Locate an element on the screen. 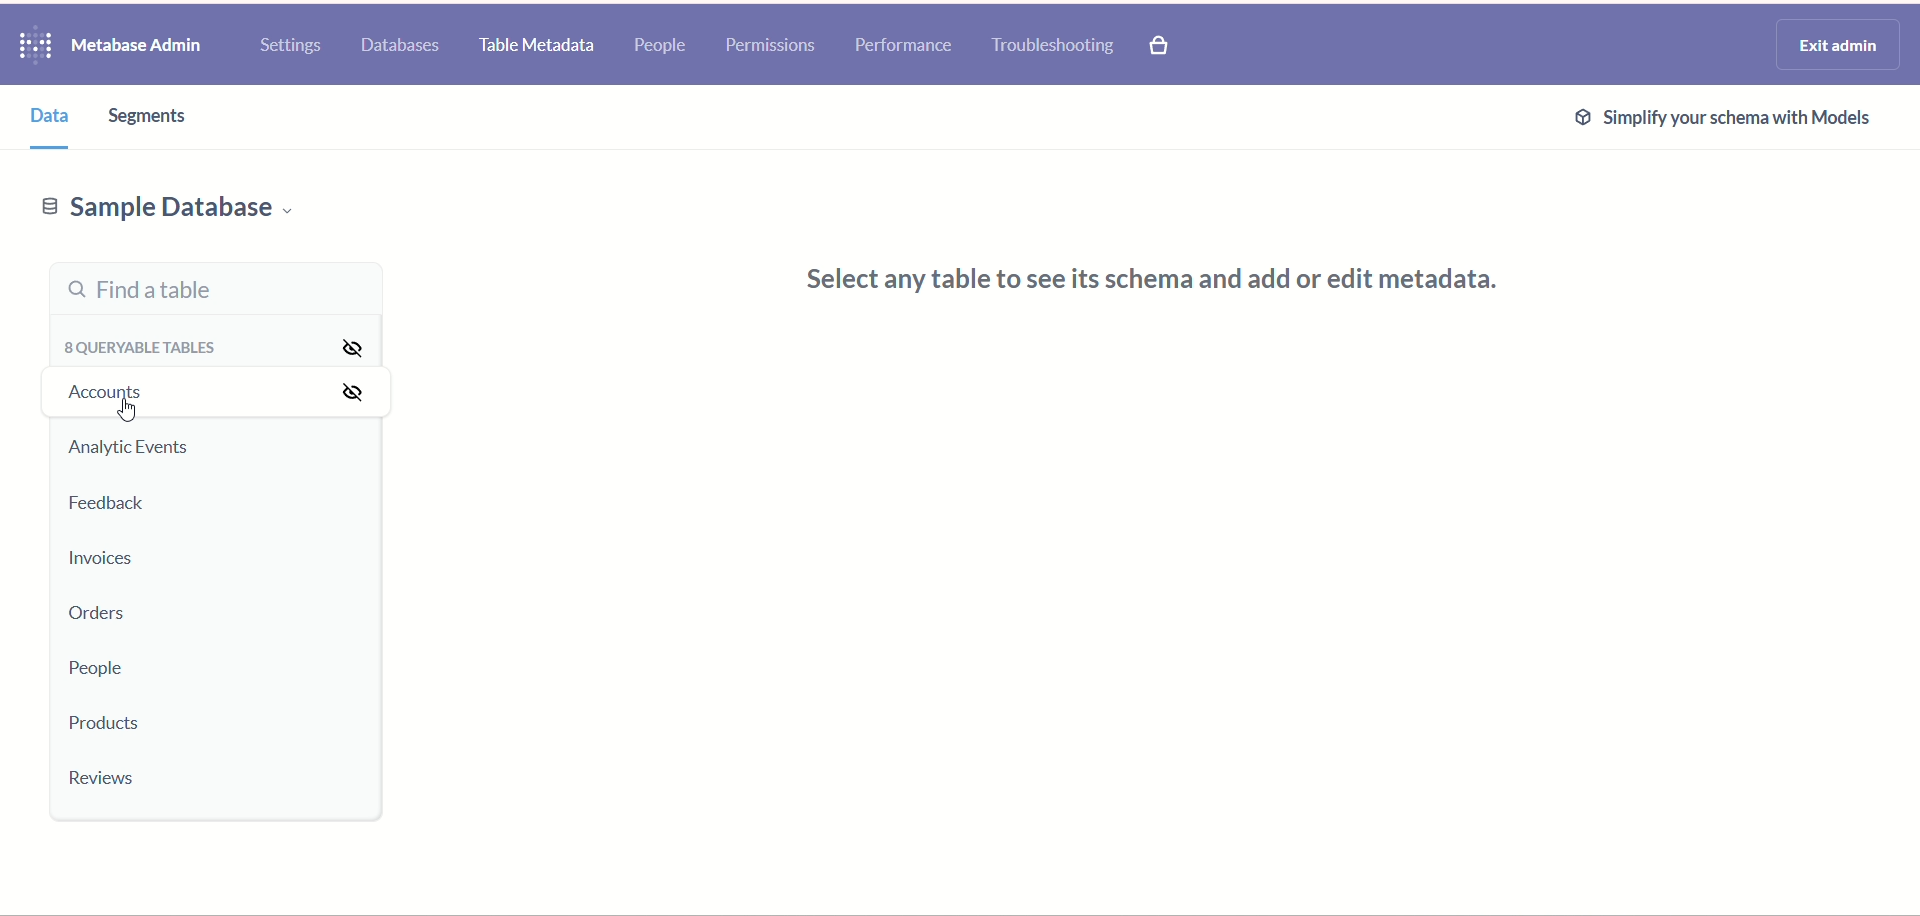 The image size is (1920, 916). find a table is located at coordinates (218, 289).